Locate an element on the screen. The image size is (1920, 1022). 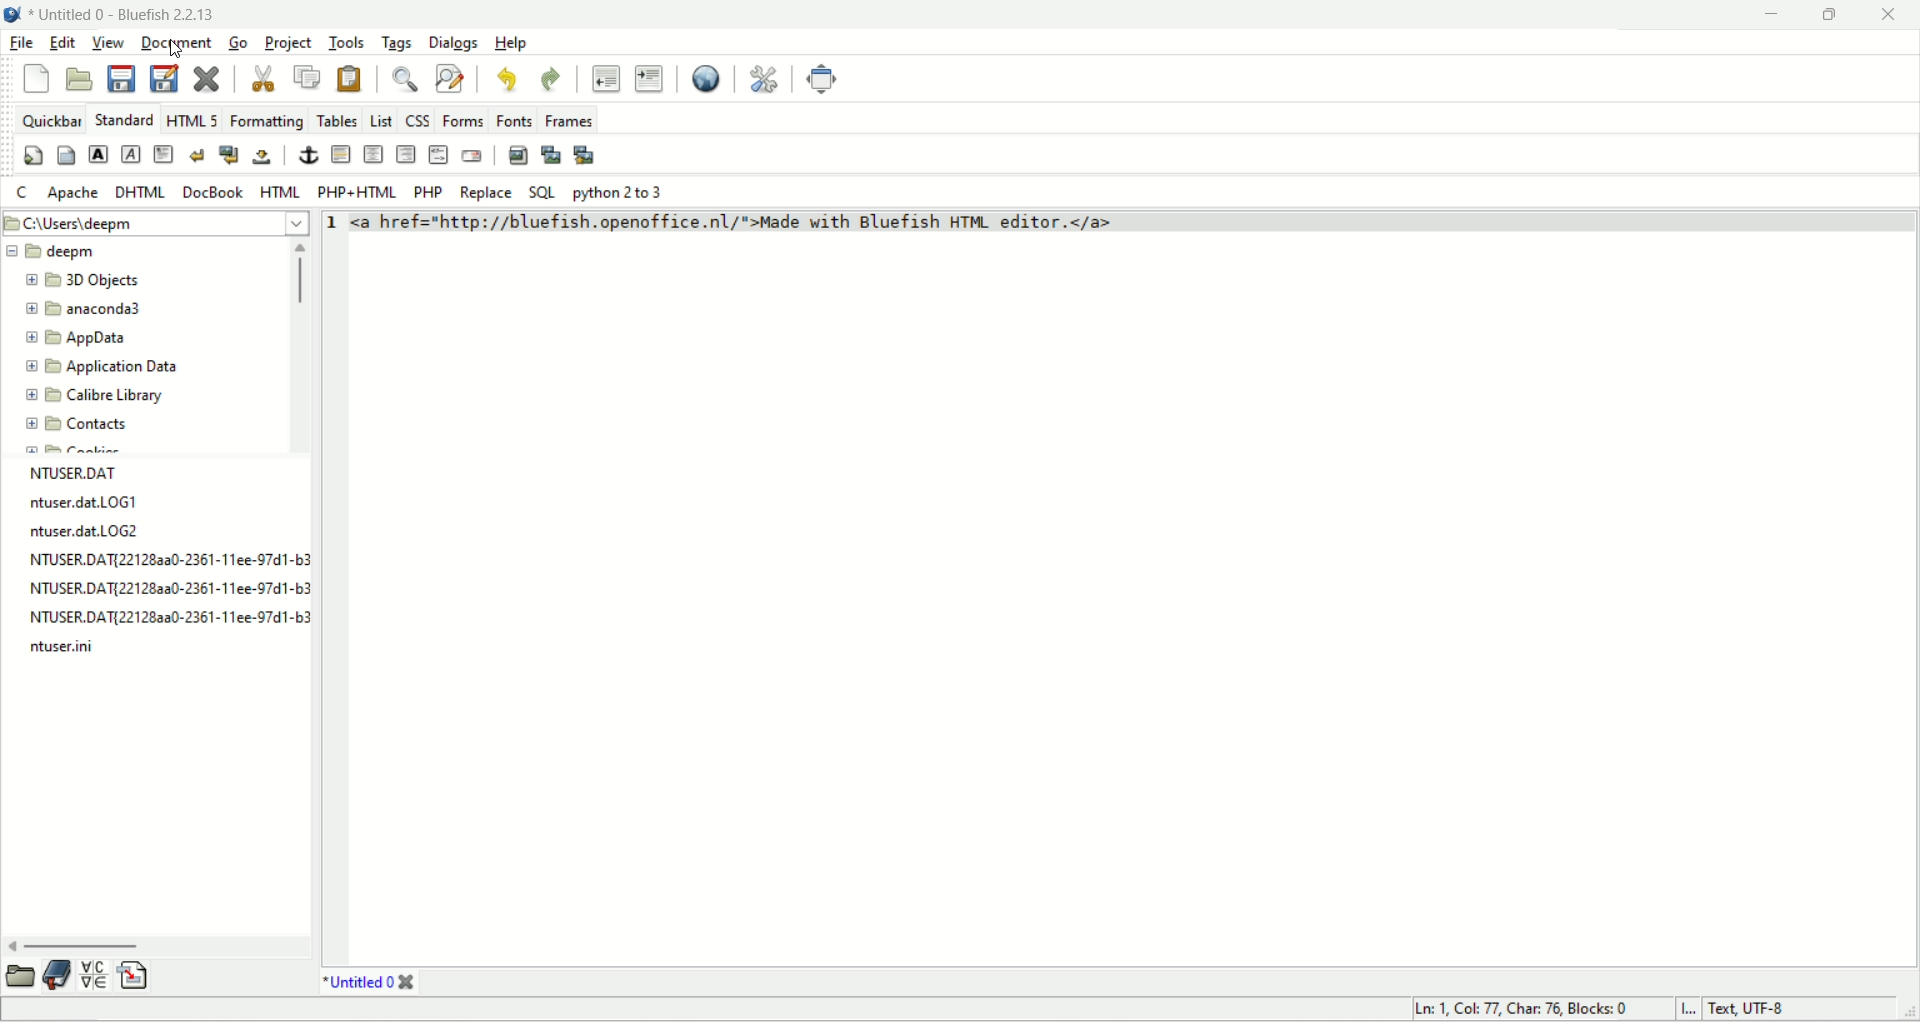
insert thumbnail is located at coordinates (550, 157).